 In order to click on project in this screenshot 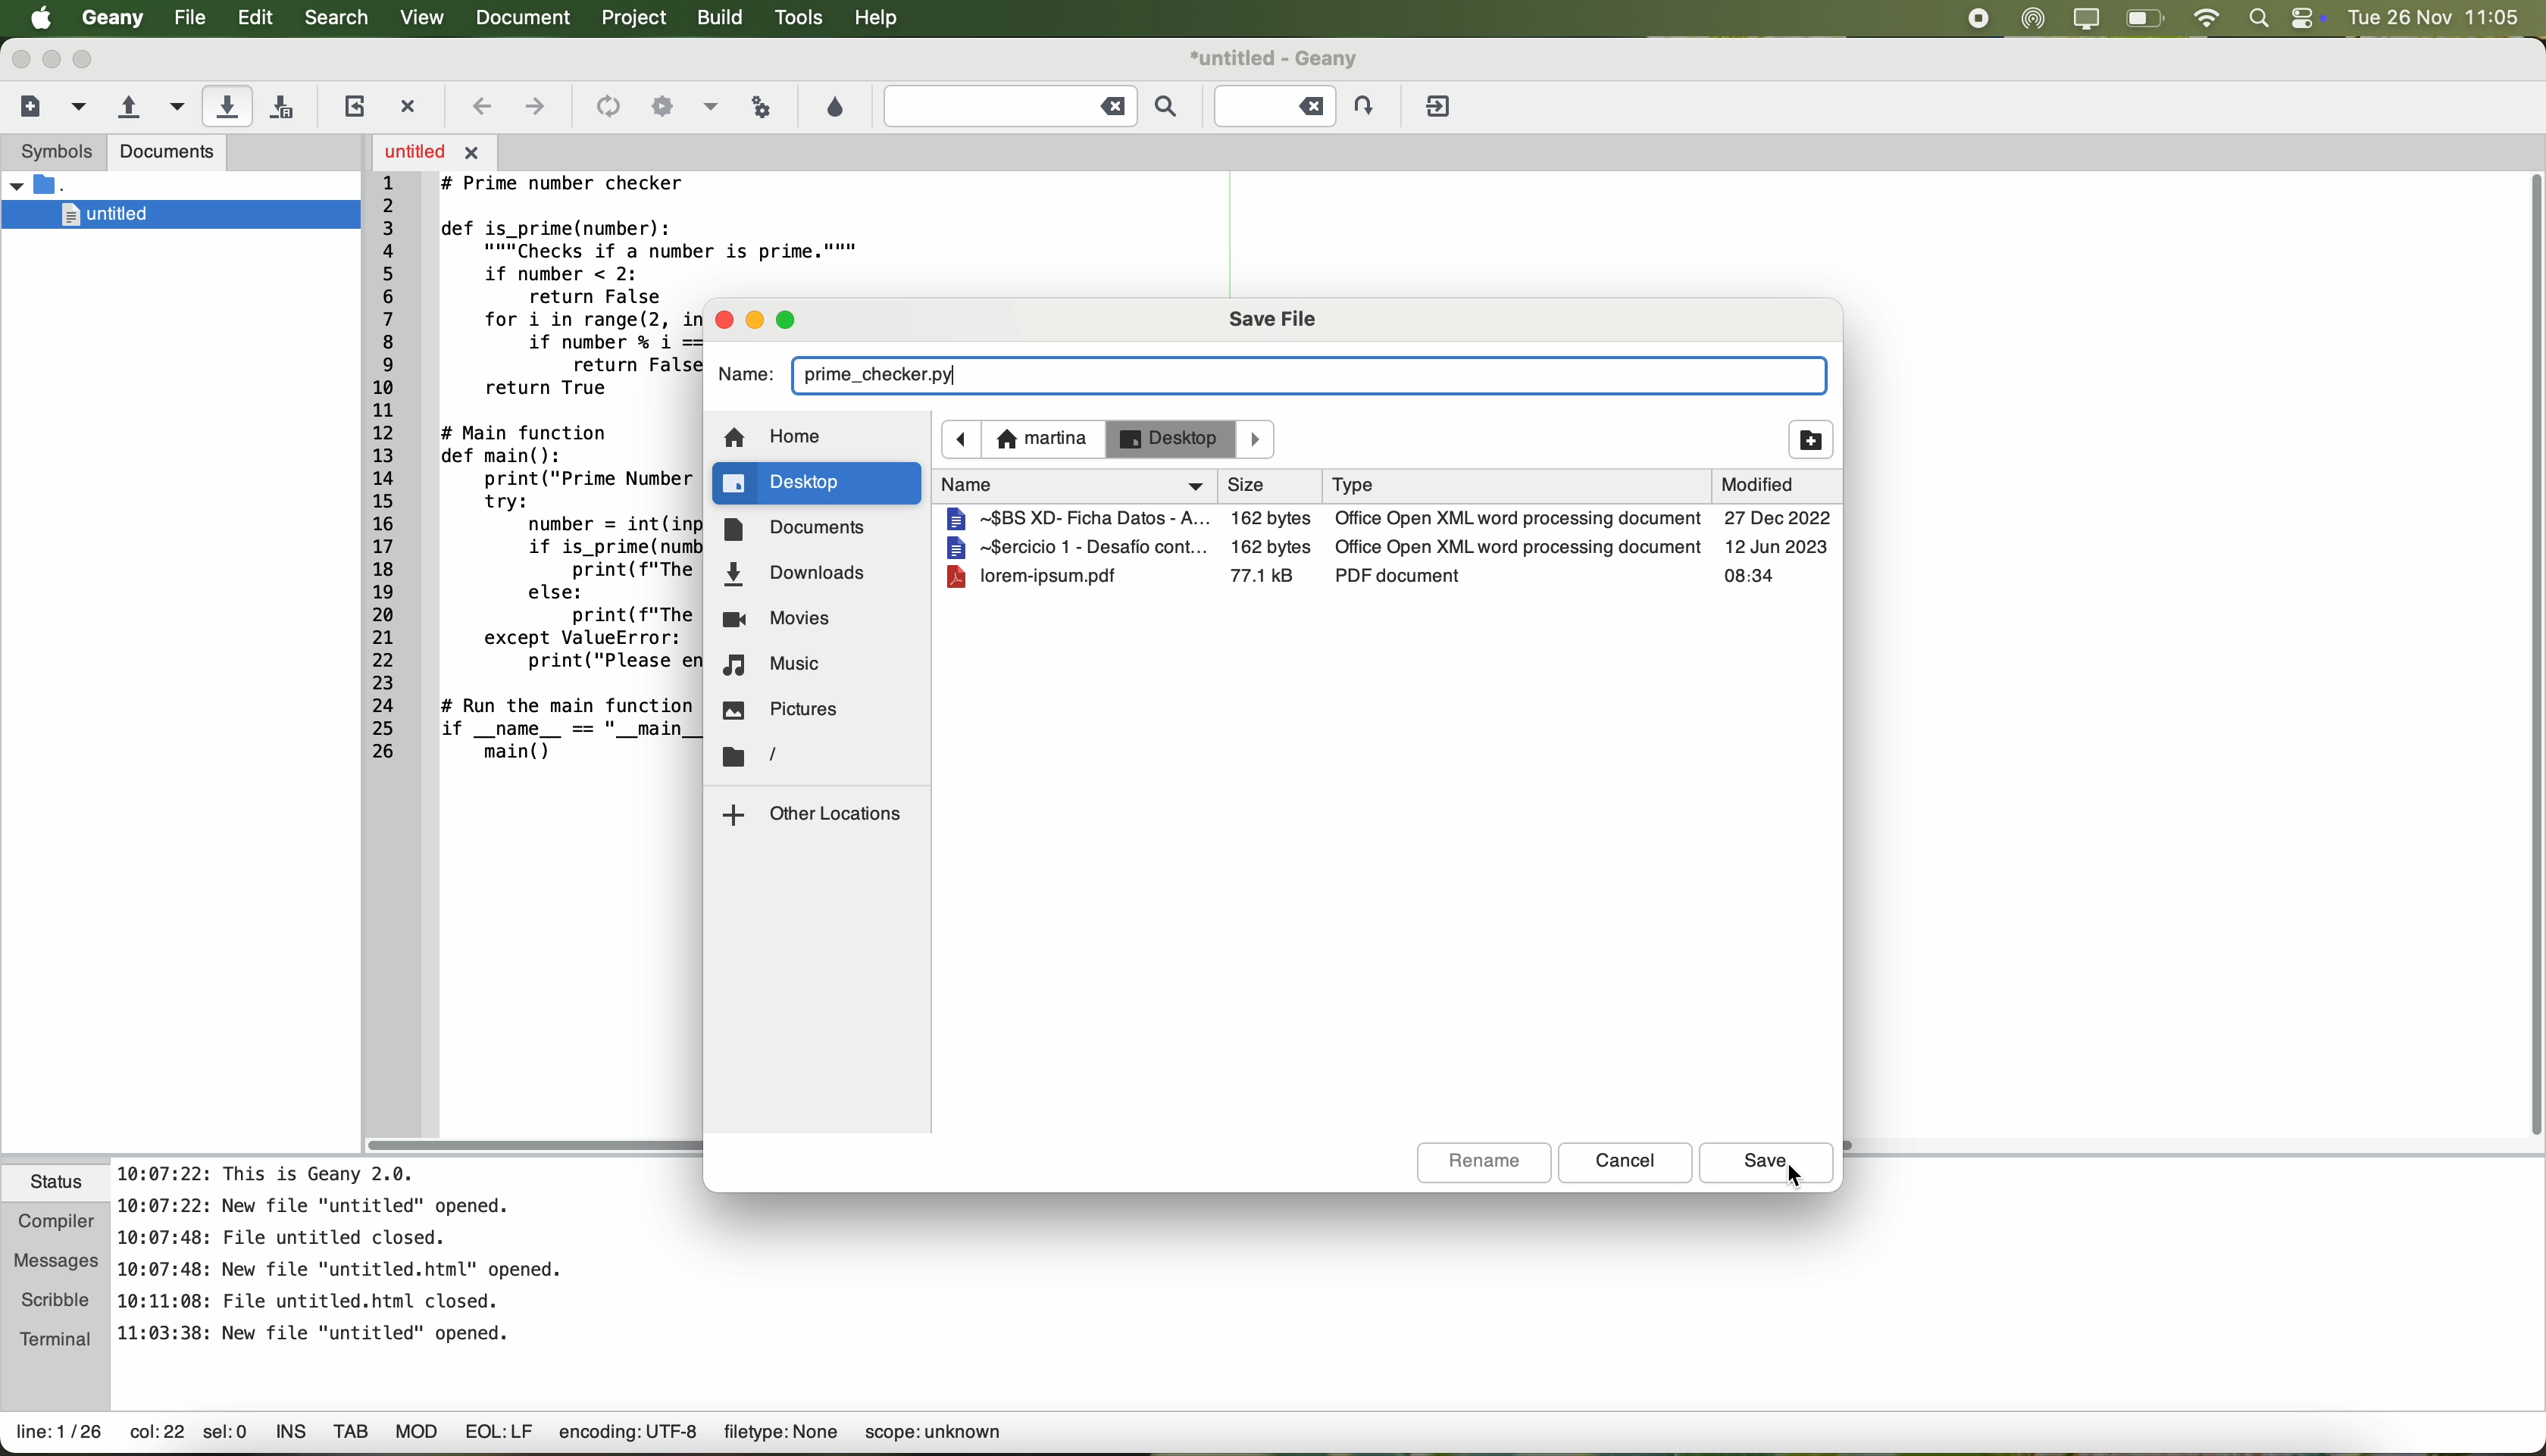, I will do `click(638, 19)`.